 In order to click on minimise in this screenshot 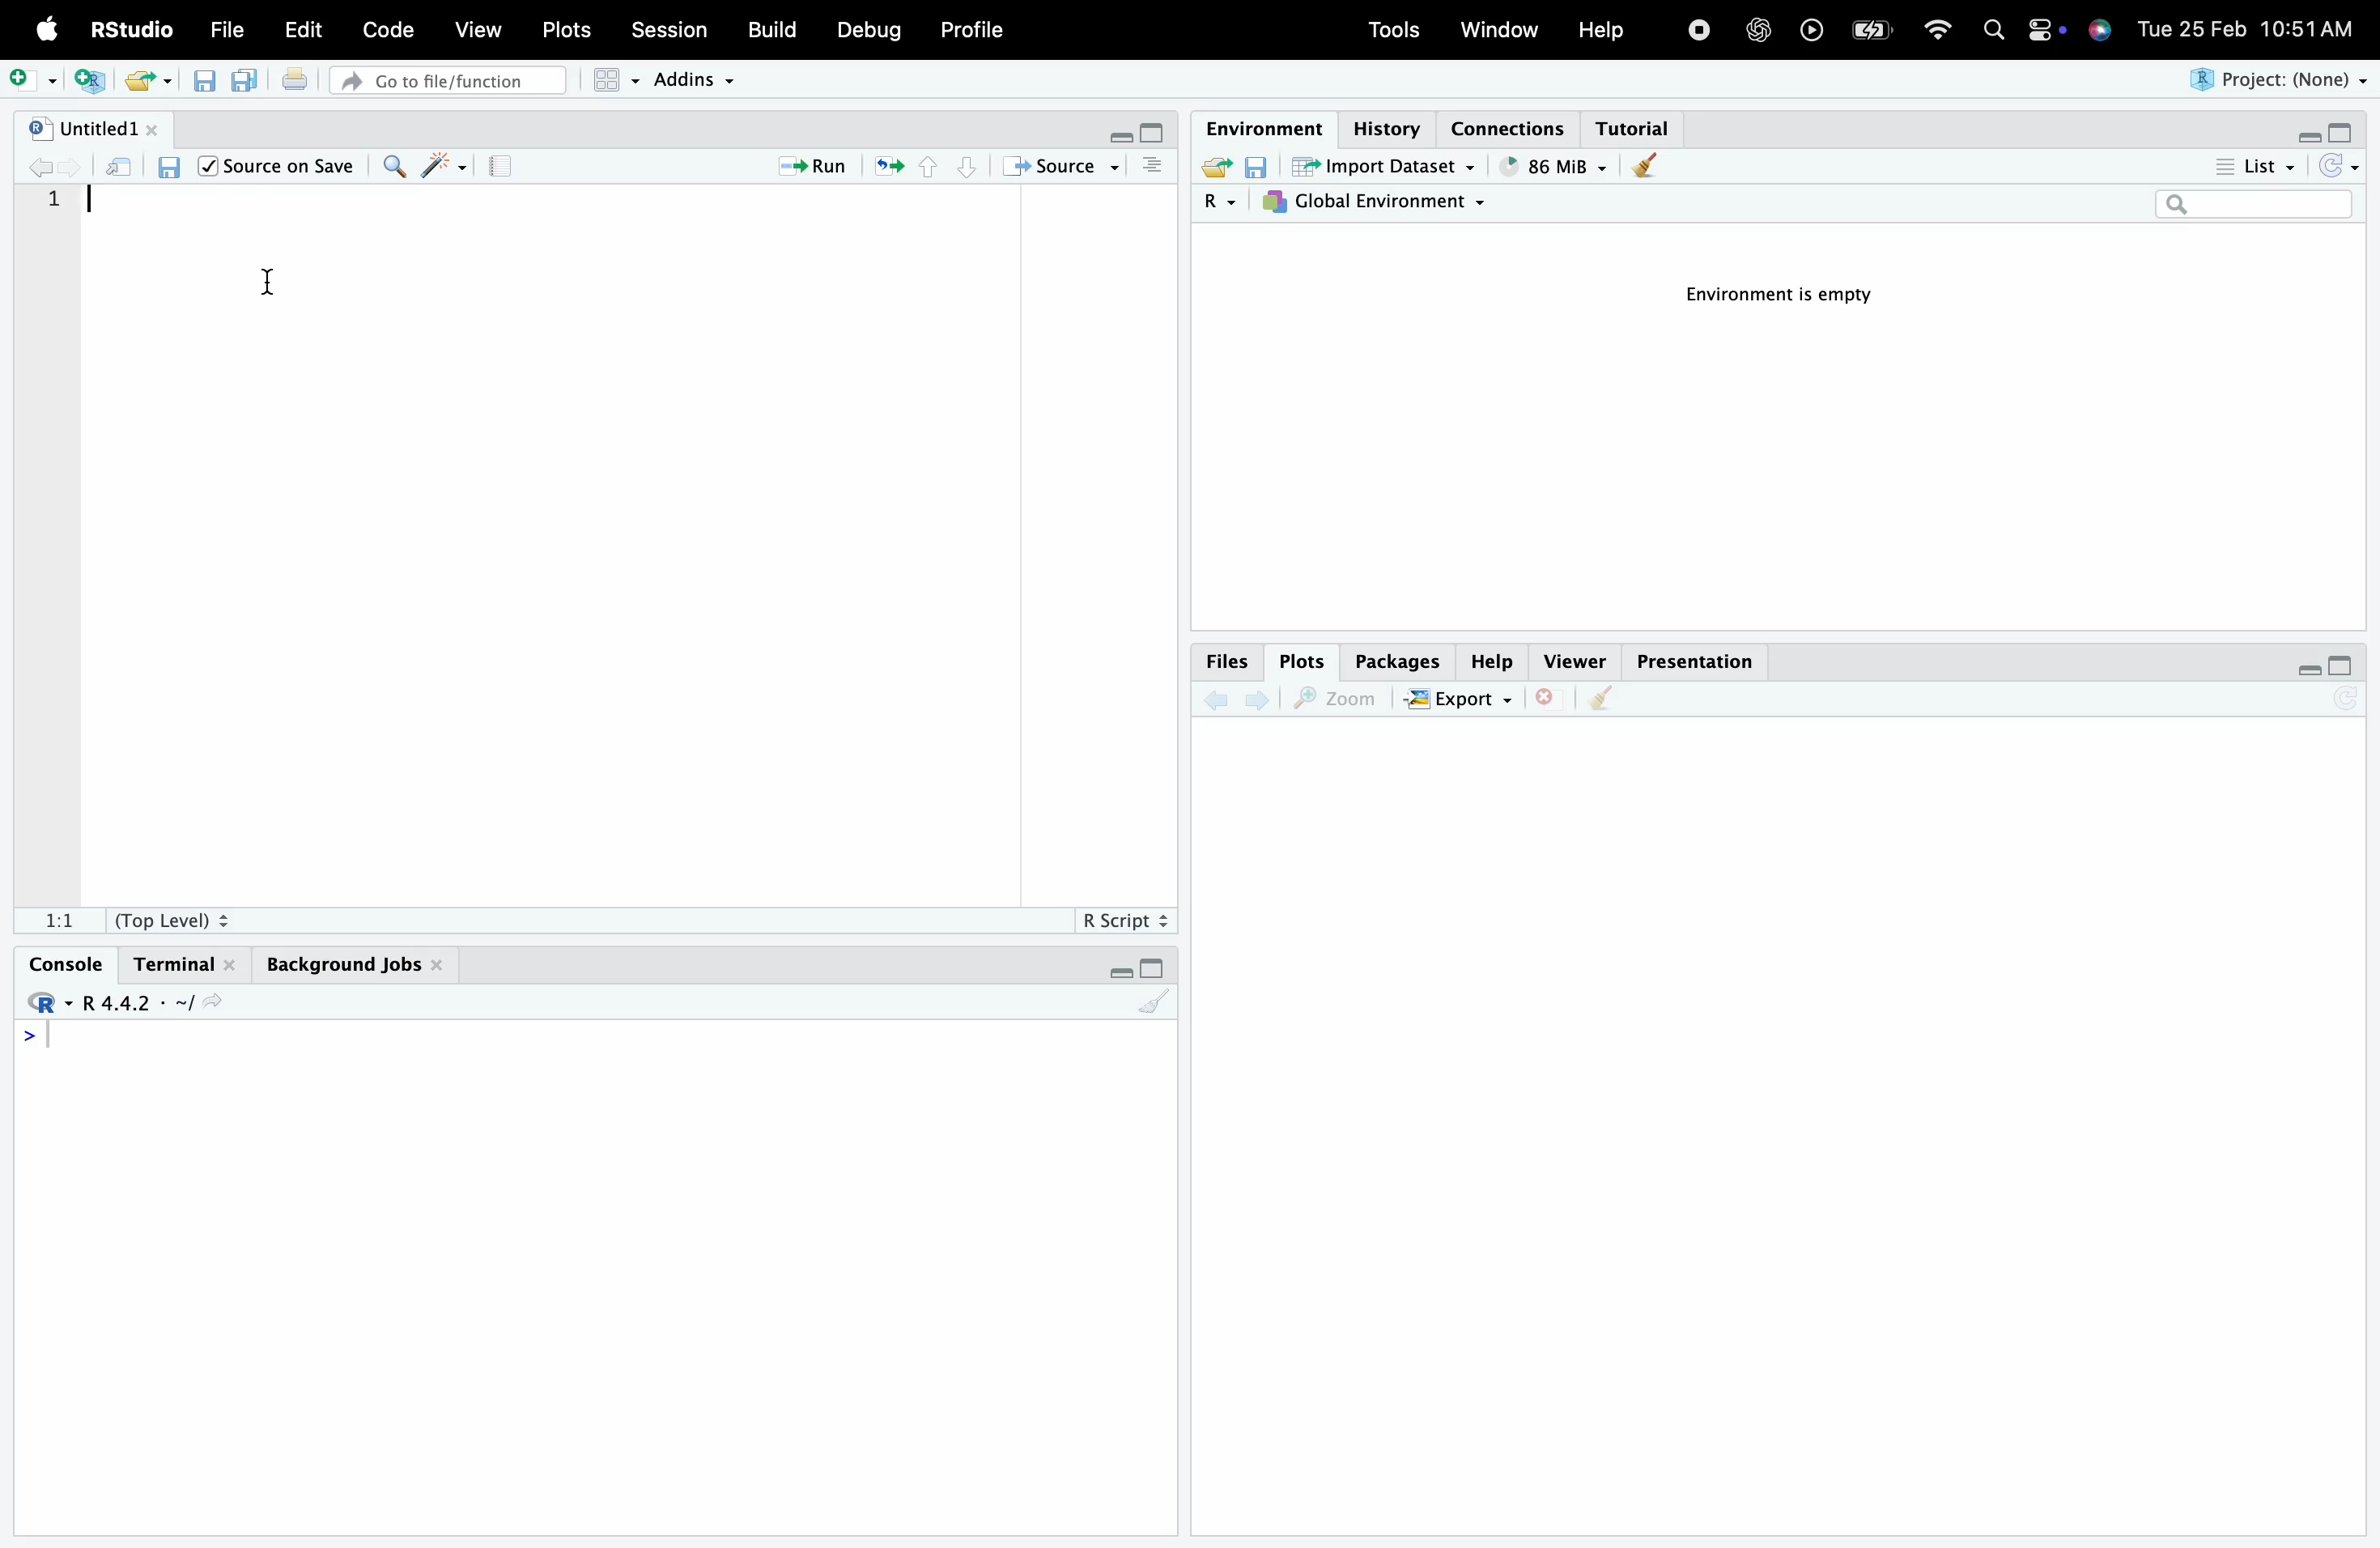, I will do `click(1115, 976)`.